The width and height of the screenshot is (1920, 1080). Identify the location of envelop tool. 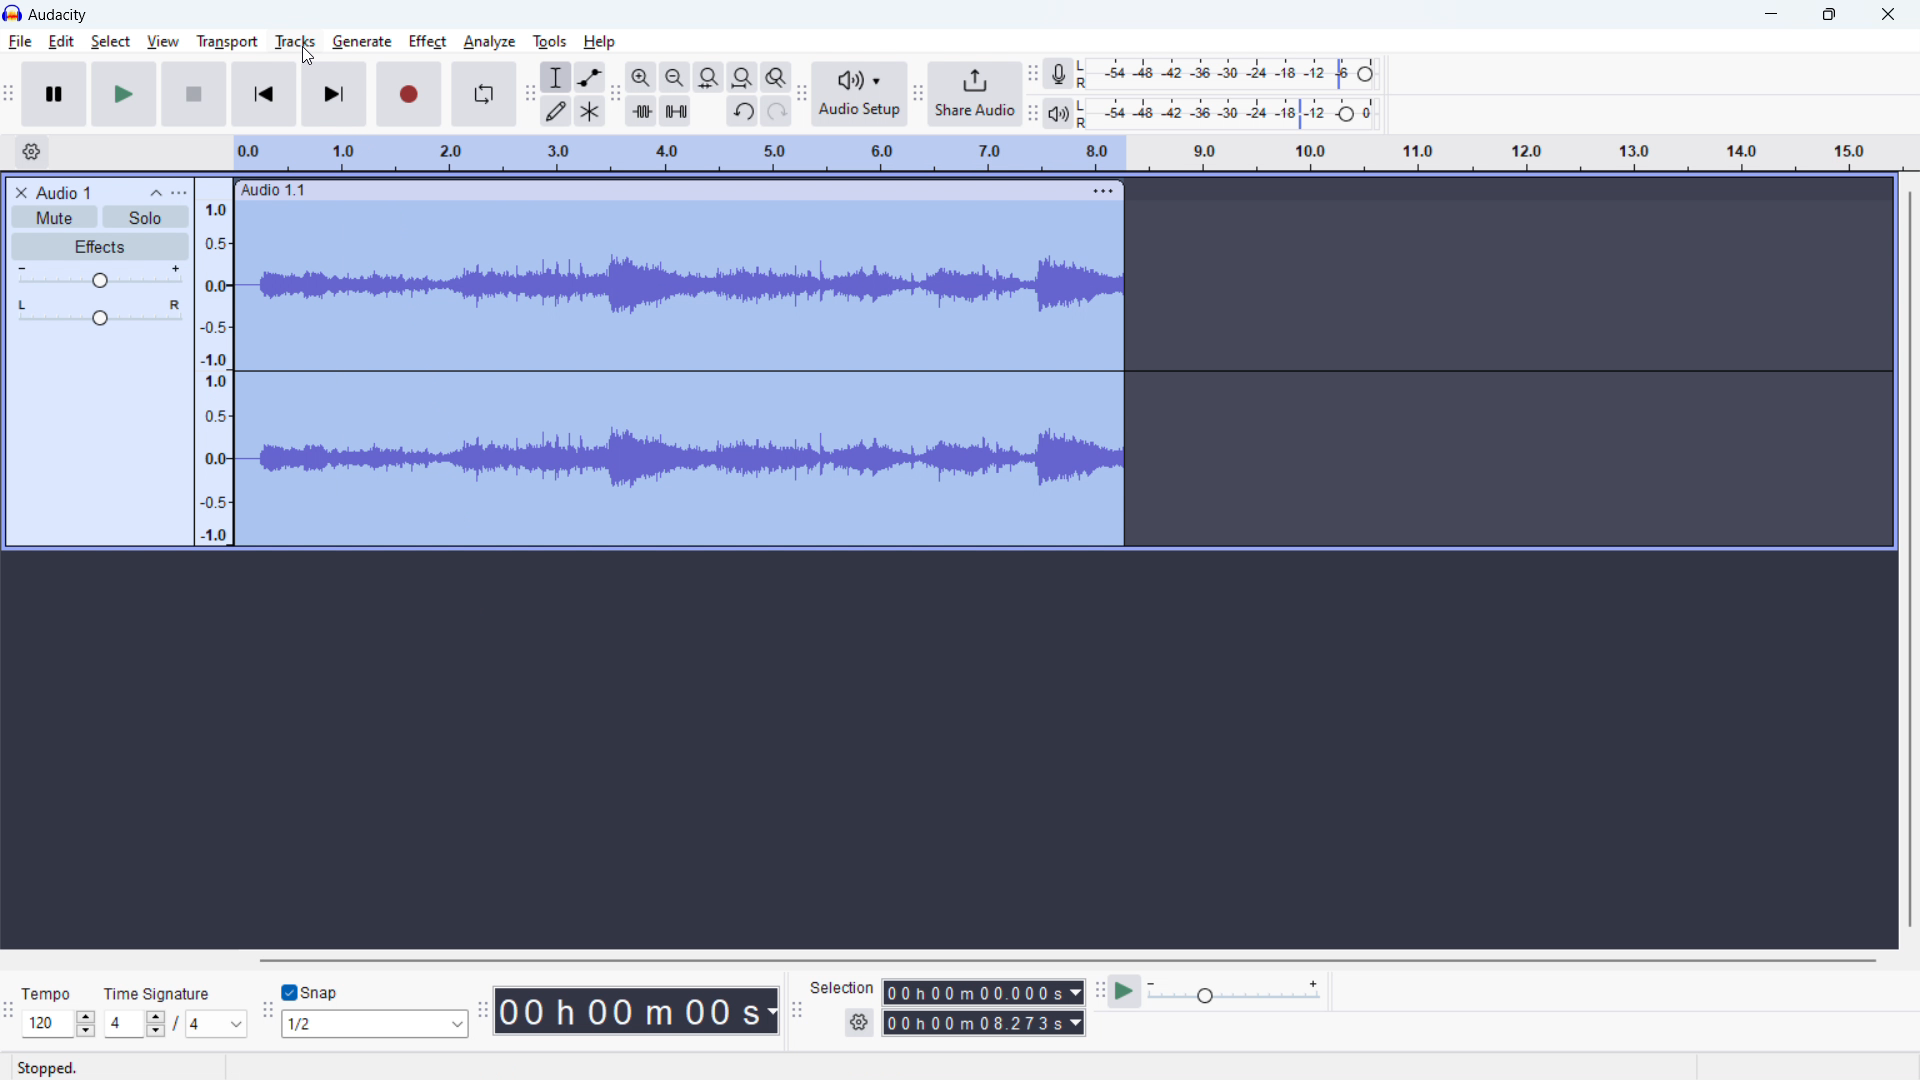
(590, 77).